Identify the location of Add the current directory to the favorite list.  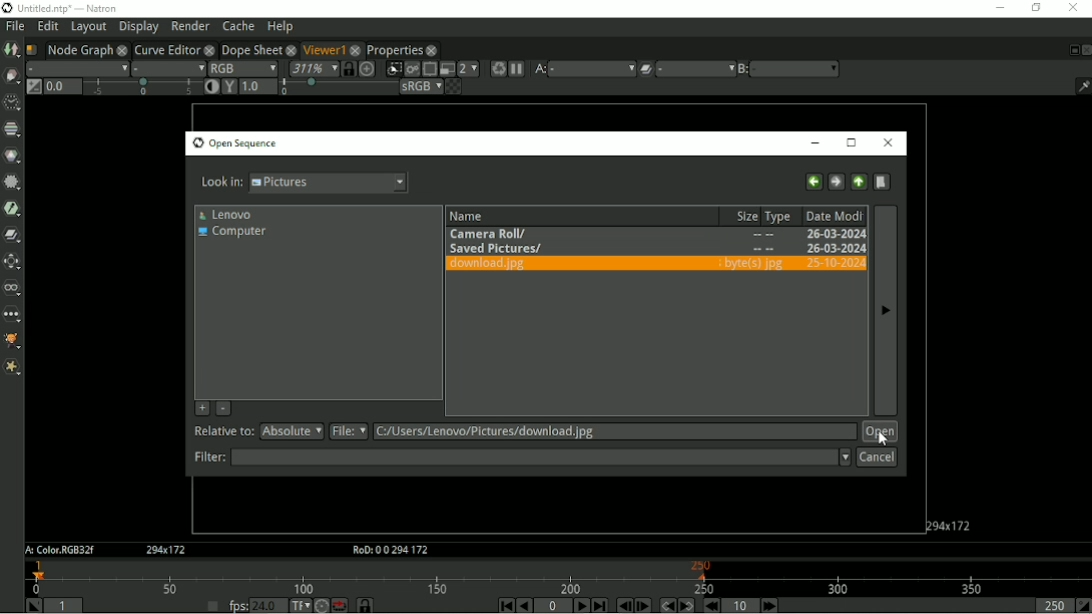
(202, 409).